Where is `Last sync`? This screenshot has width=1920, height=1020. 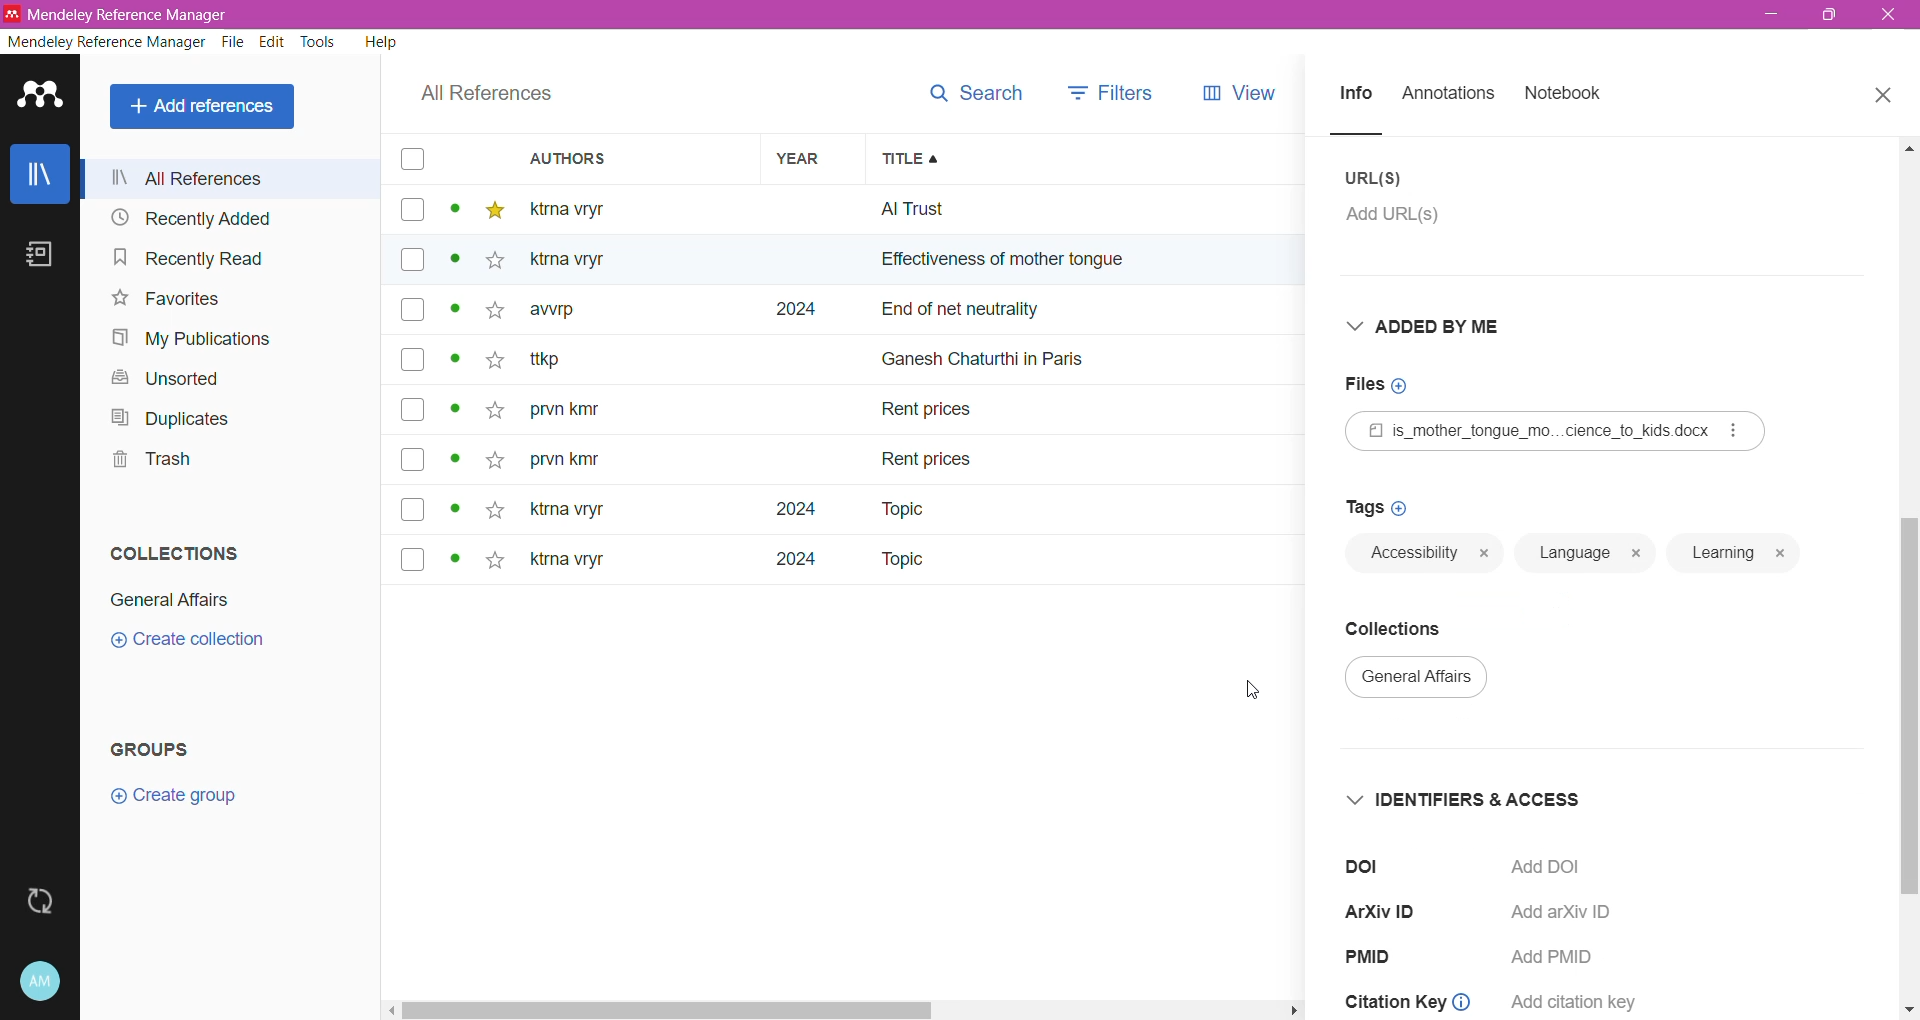
Last sync is located at coordinates (39, 902).